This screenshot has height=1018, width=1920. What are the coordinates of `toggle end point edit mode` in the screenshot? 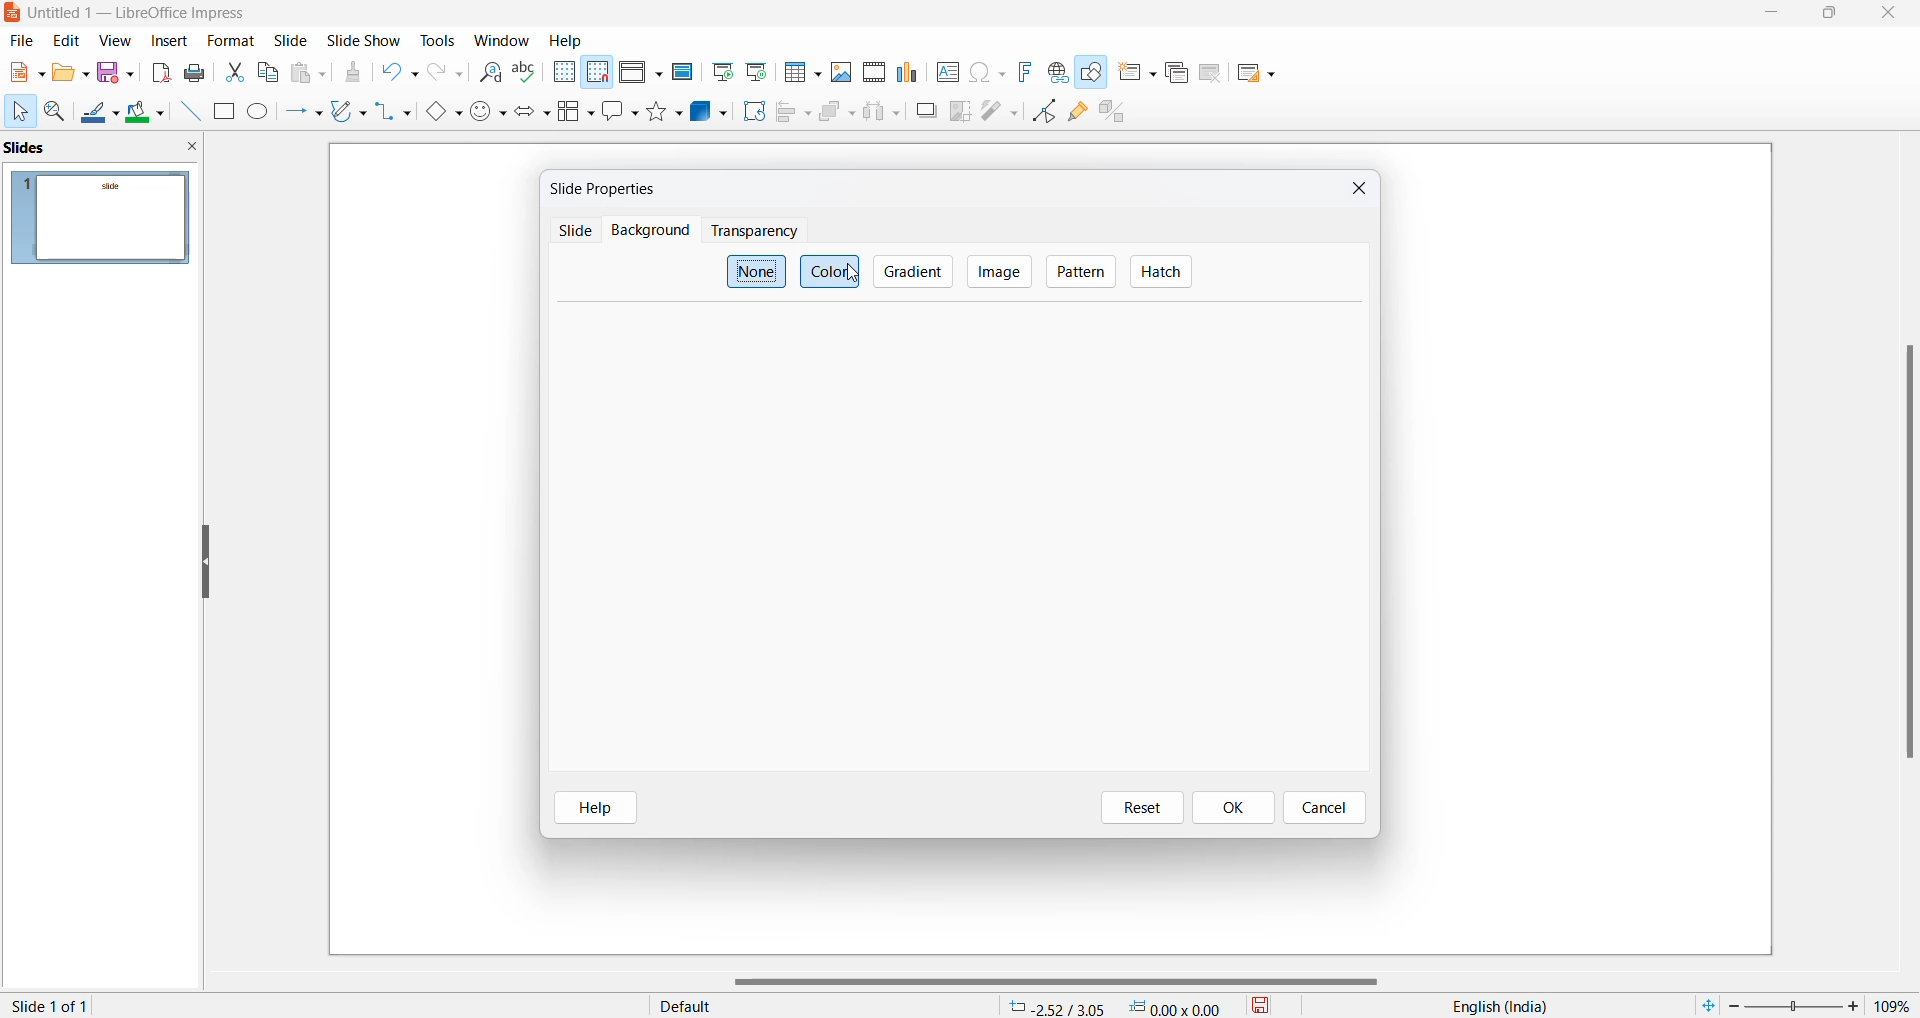 It's located at (1045, 111).